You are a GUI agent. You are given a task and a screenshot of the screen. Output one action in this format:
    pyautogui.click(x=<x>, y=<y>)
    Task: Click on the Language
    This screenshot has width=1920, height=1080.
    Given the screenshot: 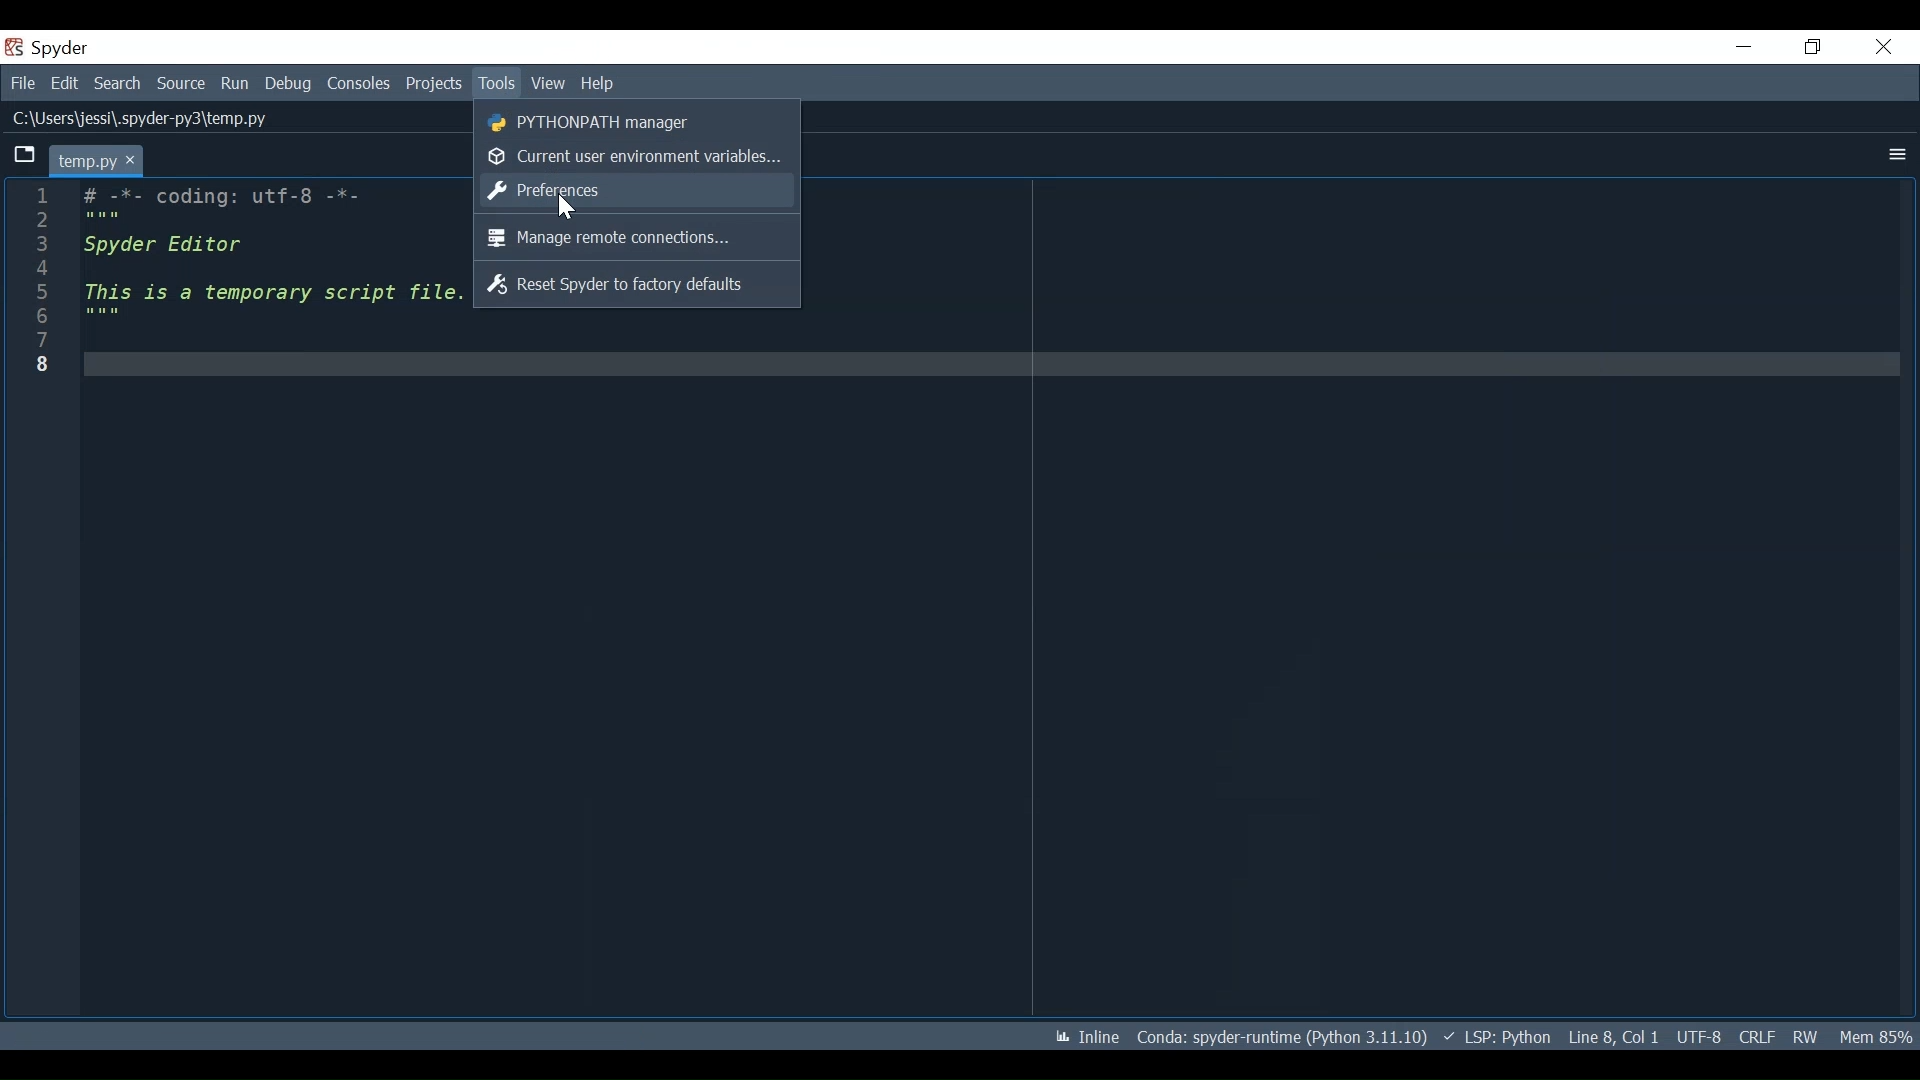 What is the action you would take?
    pyautogui.click(x=1499, y=1037)
    